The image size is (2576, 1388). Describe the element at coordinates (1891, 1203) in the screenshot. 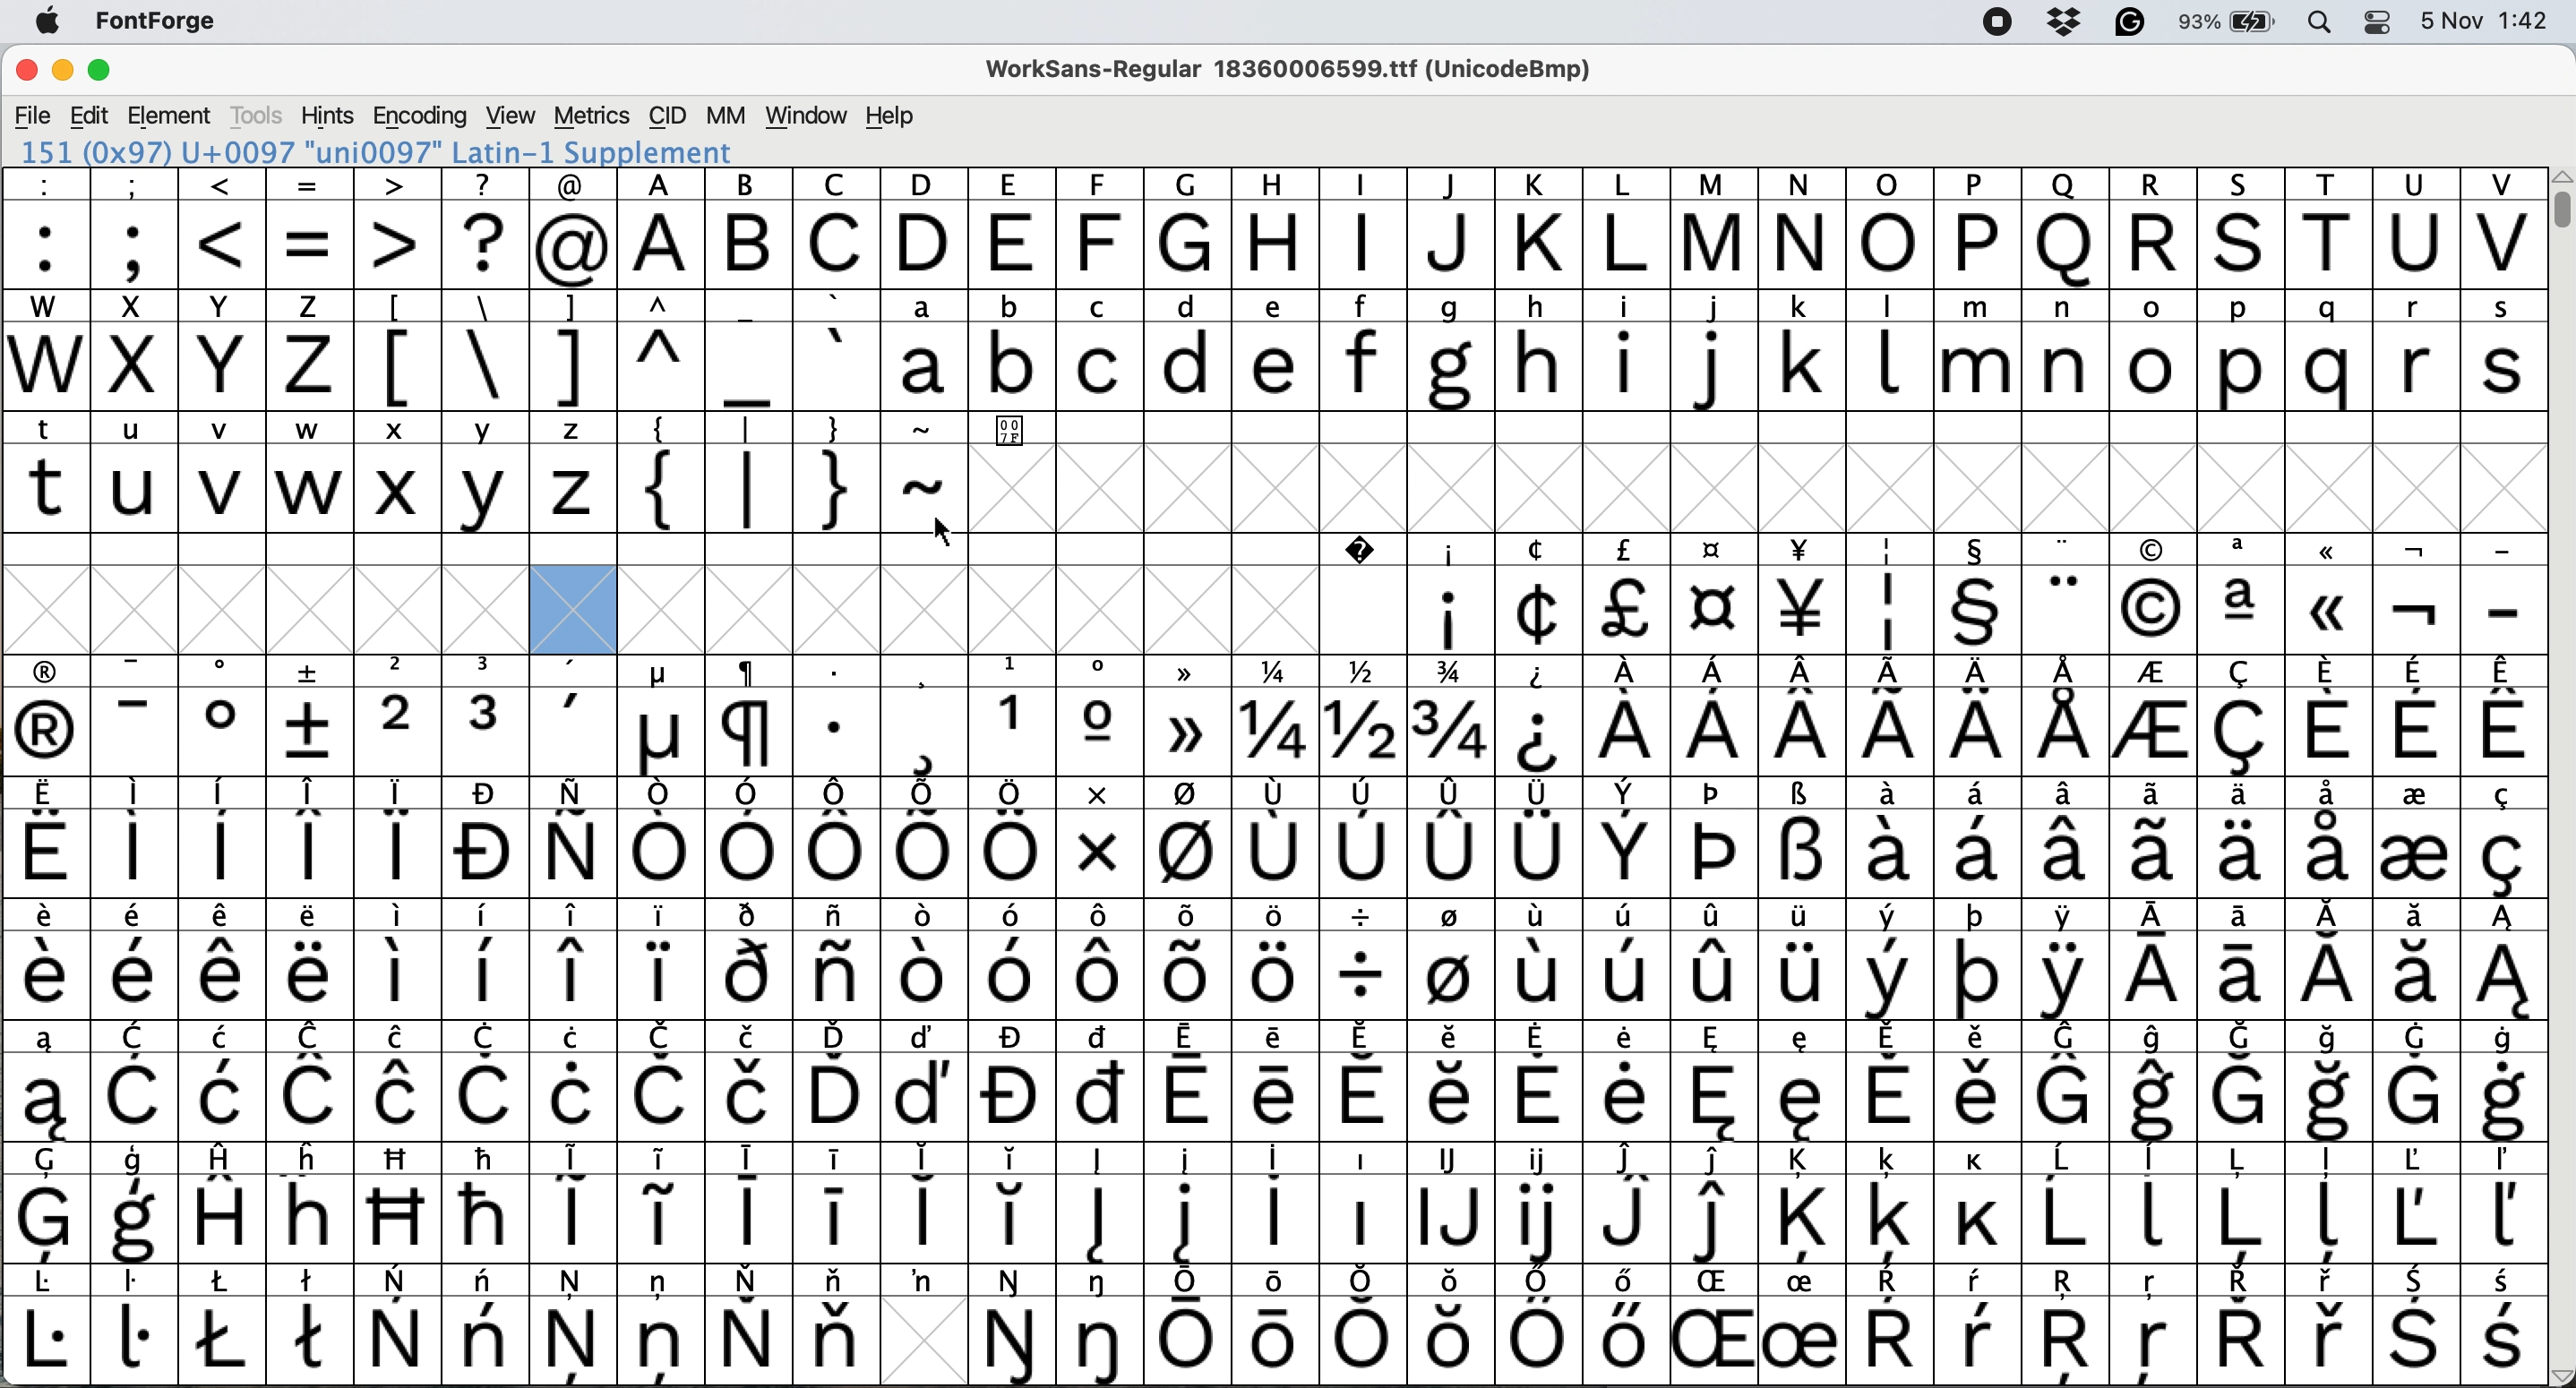

I see `symbol` at that location.